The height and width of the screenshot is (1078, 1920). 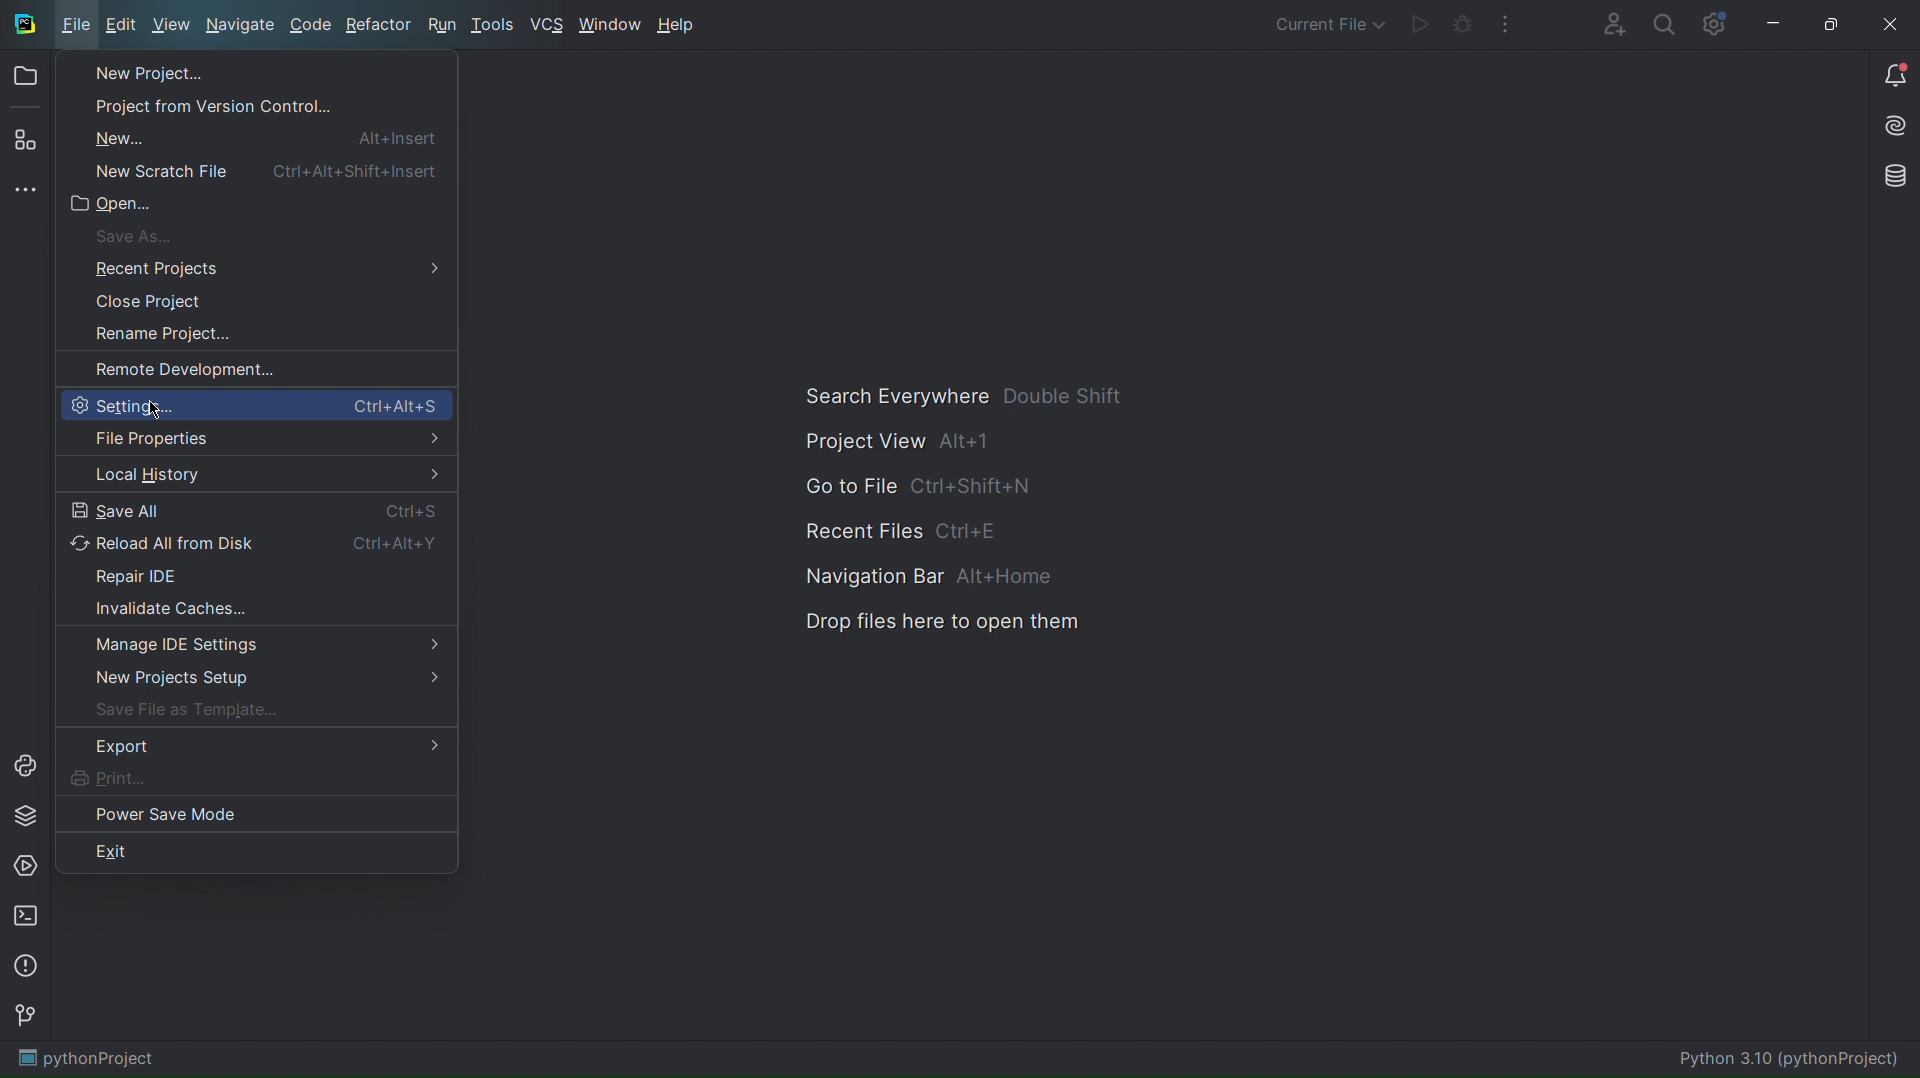 What do you see at coordinates (119, 26) in the screenshot?
I see `Edit` at bounding box center [119, 26].